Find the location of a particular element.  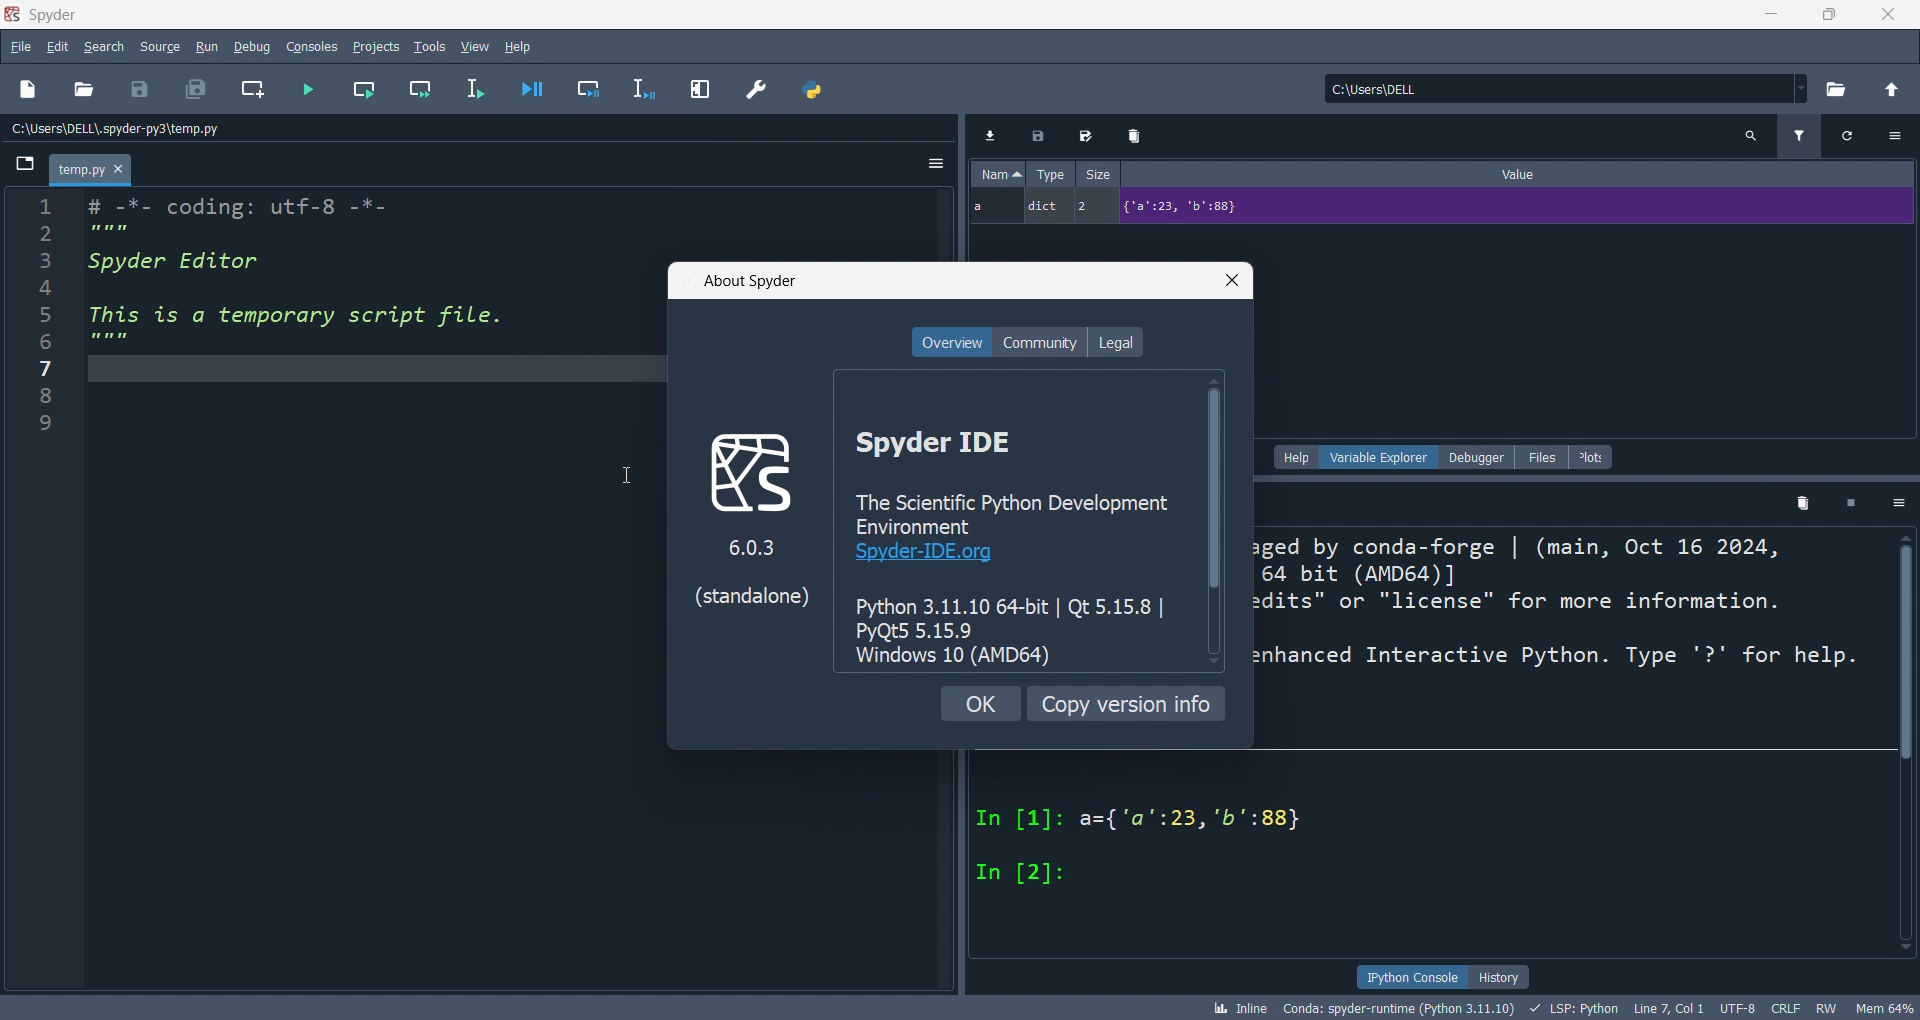

open file is located at coordinates (83, 91).